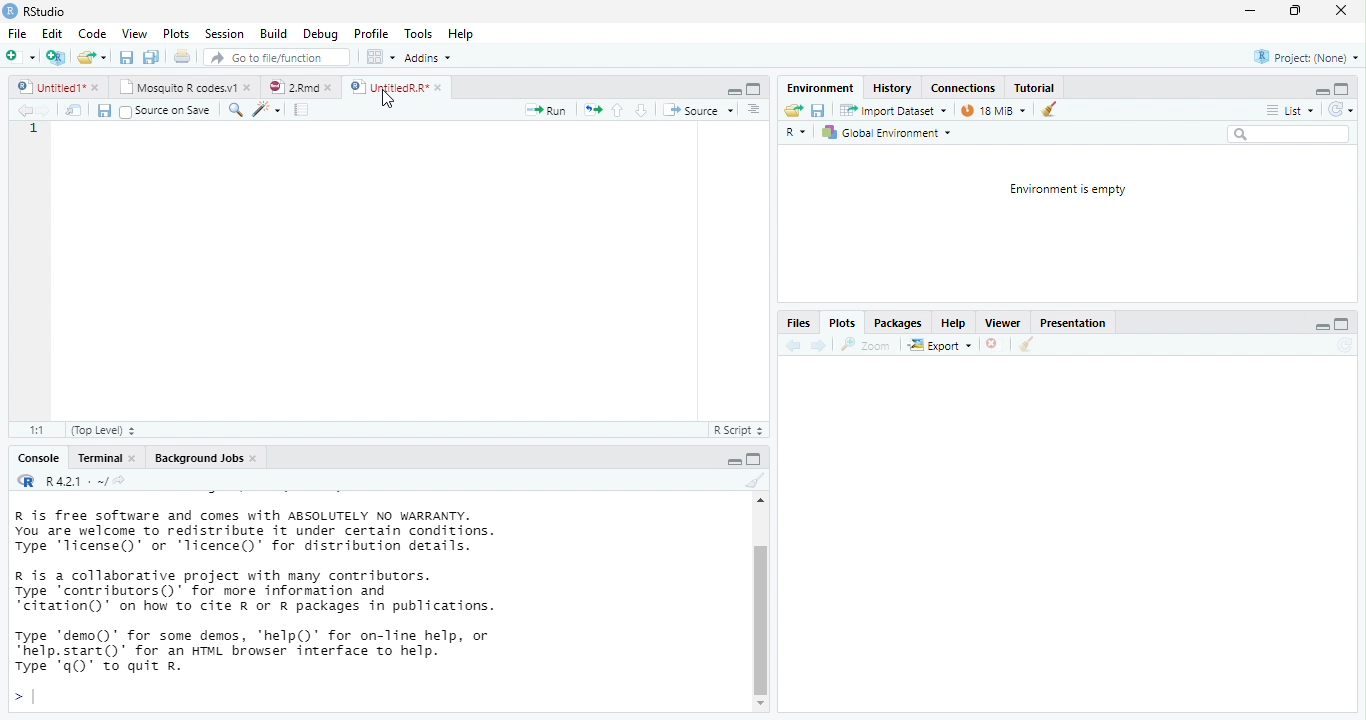  Describe the element at coordinates (819, 111) in the screenshot. I see `save current document` at that location.